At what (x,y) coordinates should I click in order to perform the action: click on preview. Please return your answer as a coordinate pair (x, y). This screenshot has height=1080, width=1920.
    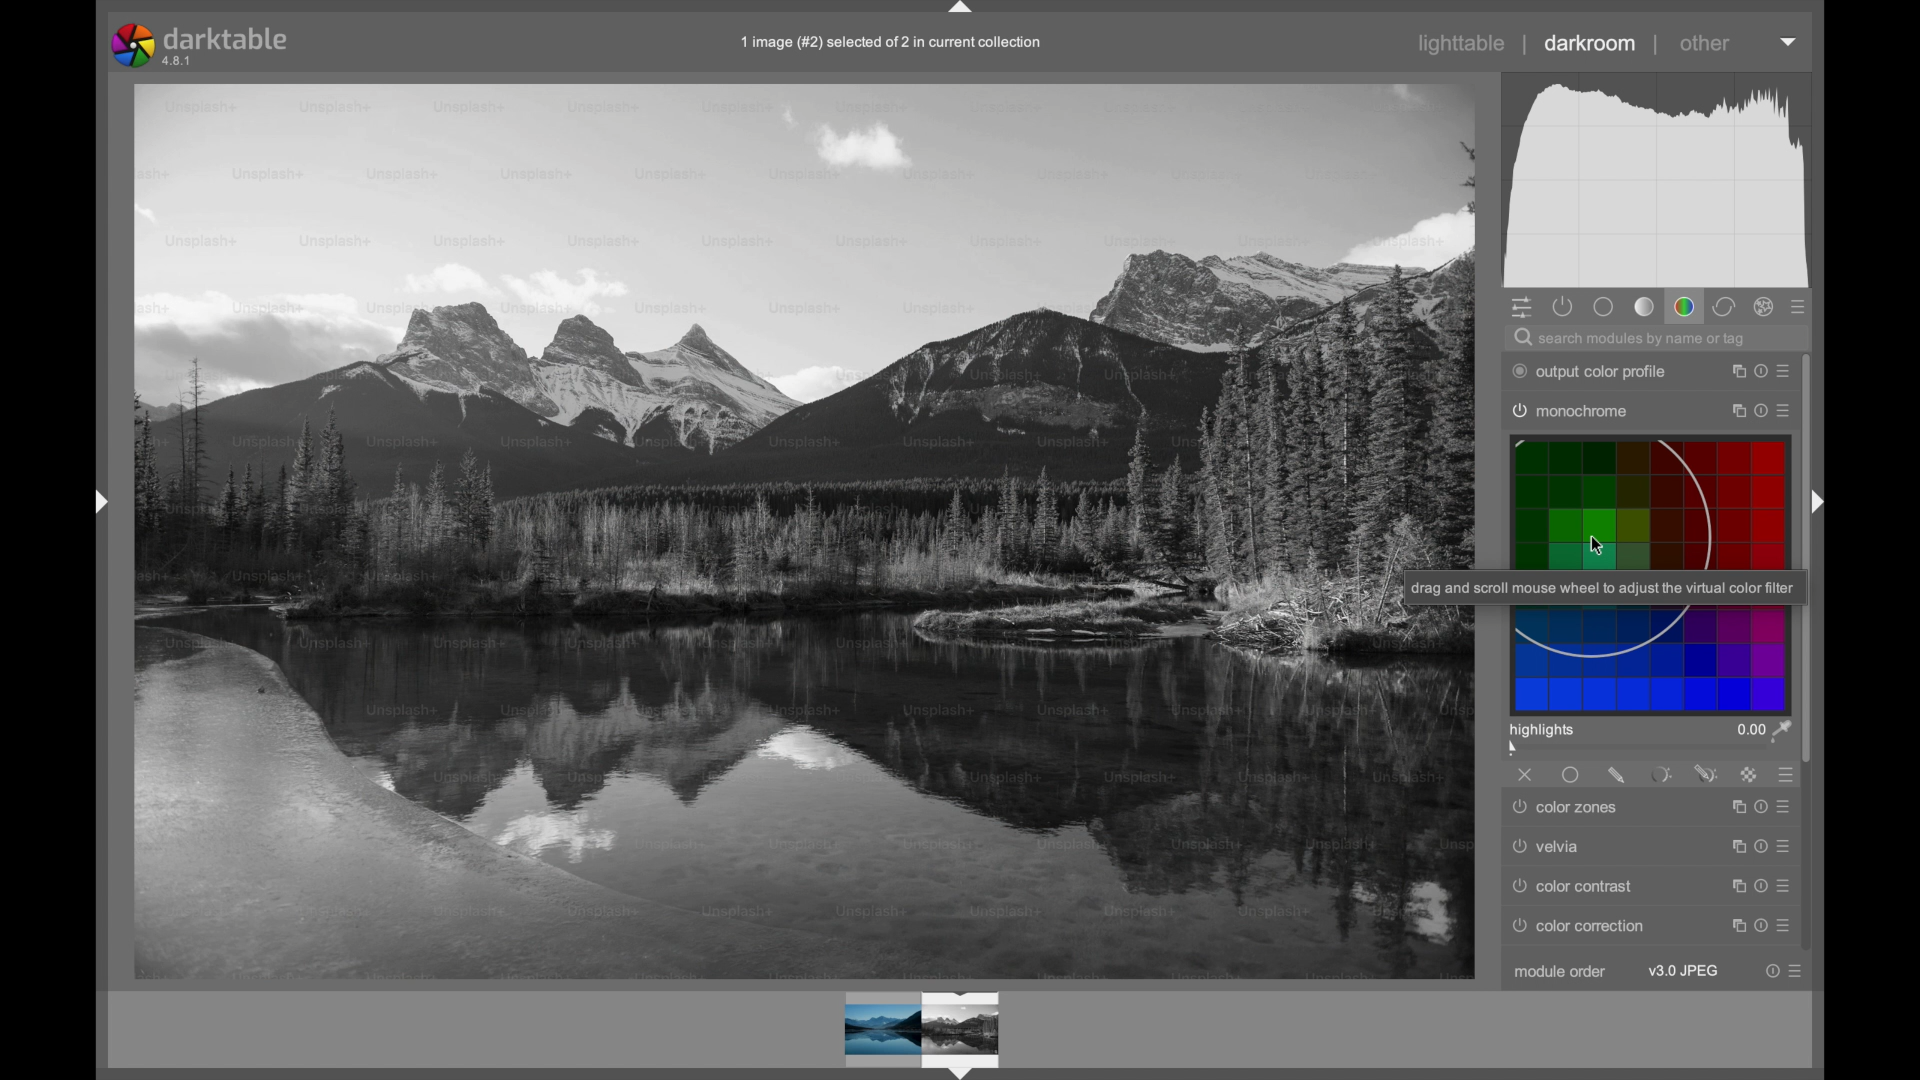
    Looking at the image, I should click on (917, 1032).